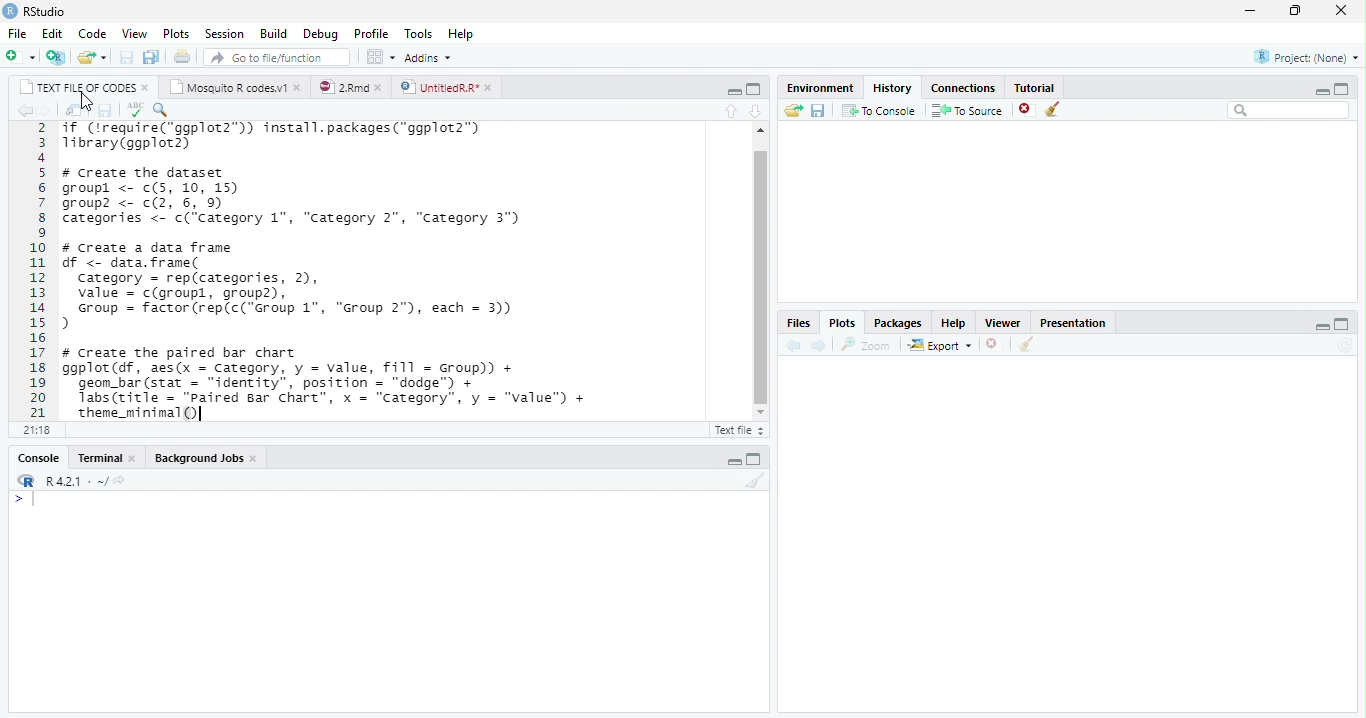  What do you see at coordinates (23, 499) in the screenshot?
I see `typing` at bounding box center [23, 499].